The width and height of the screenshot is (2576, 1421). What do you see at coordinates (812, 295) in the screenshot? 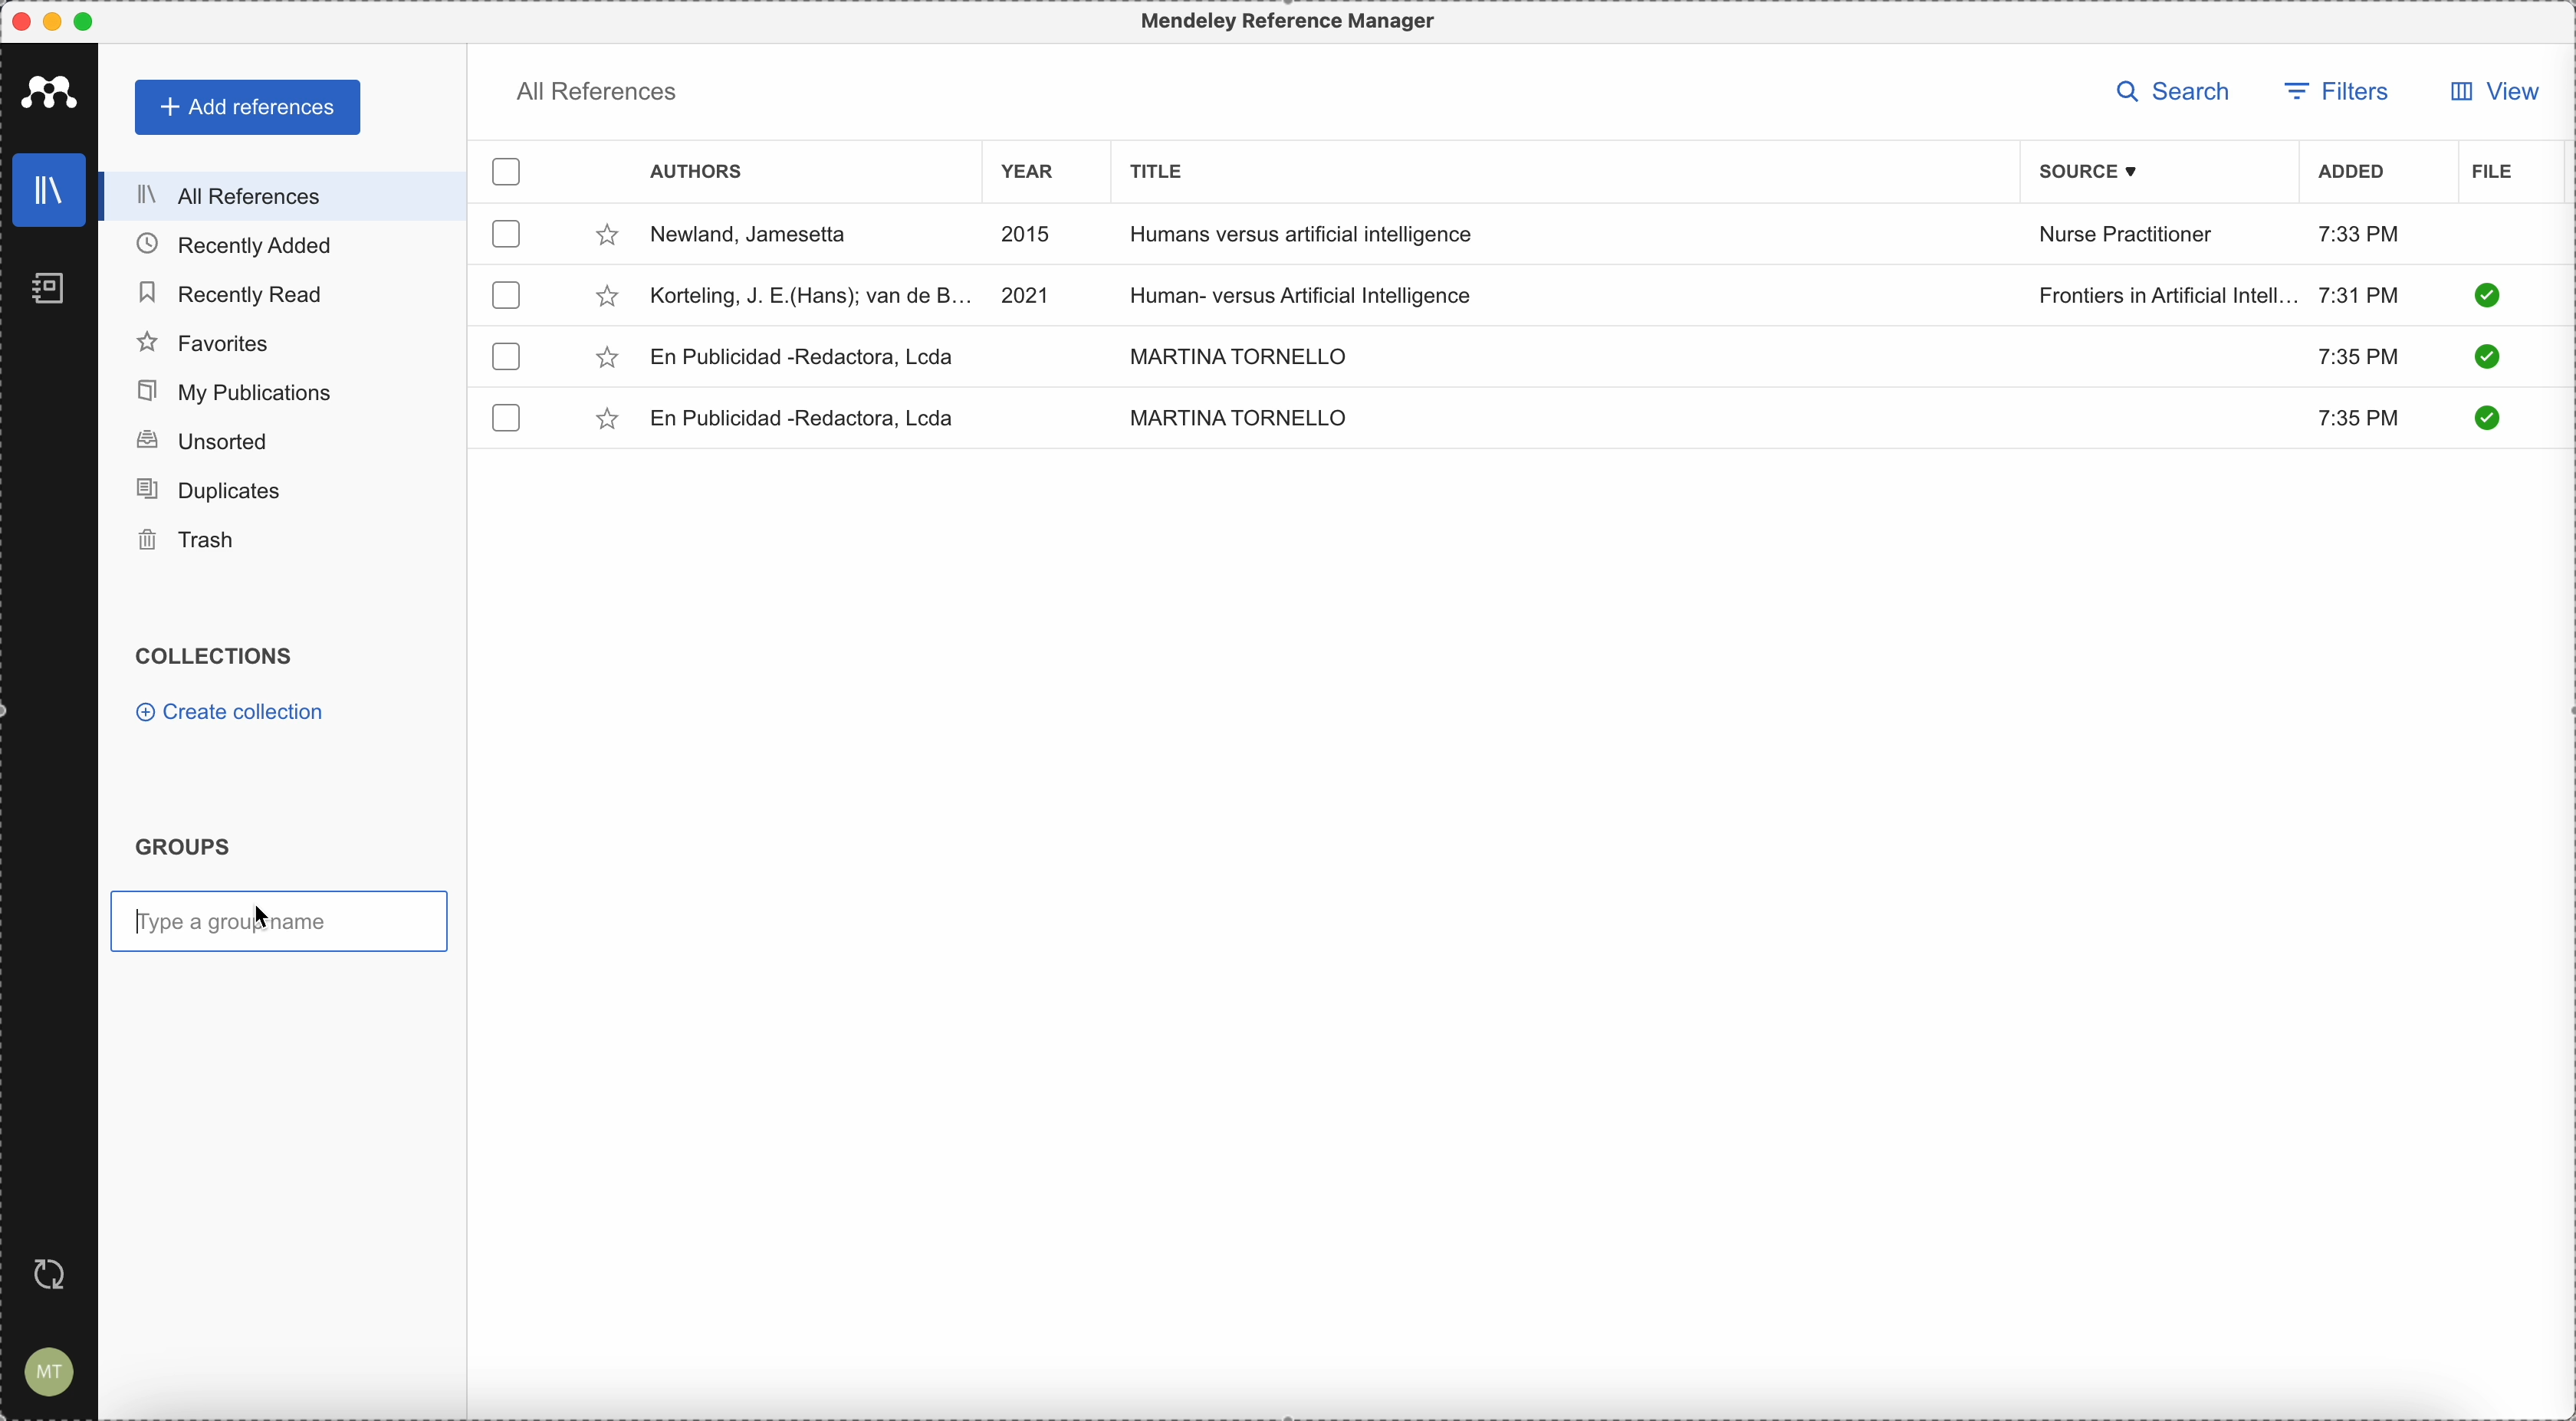
I see `Korteling, J.E.(Hans)` at bounding box center [812, 295].